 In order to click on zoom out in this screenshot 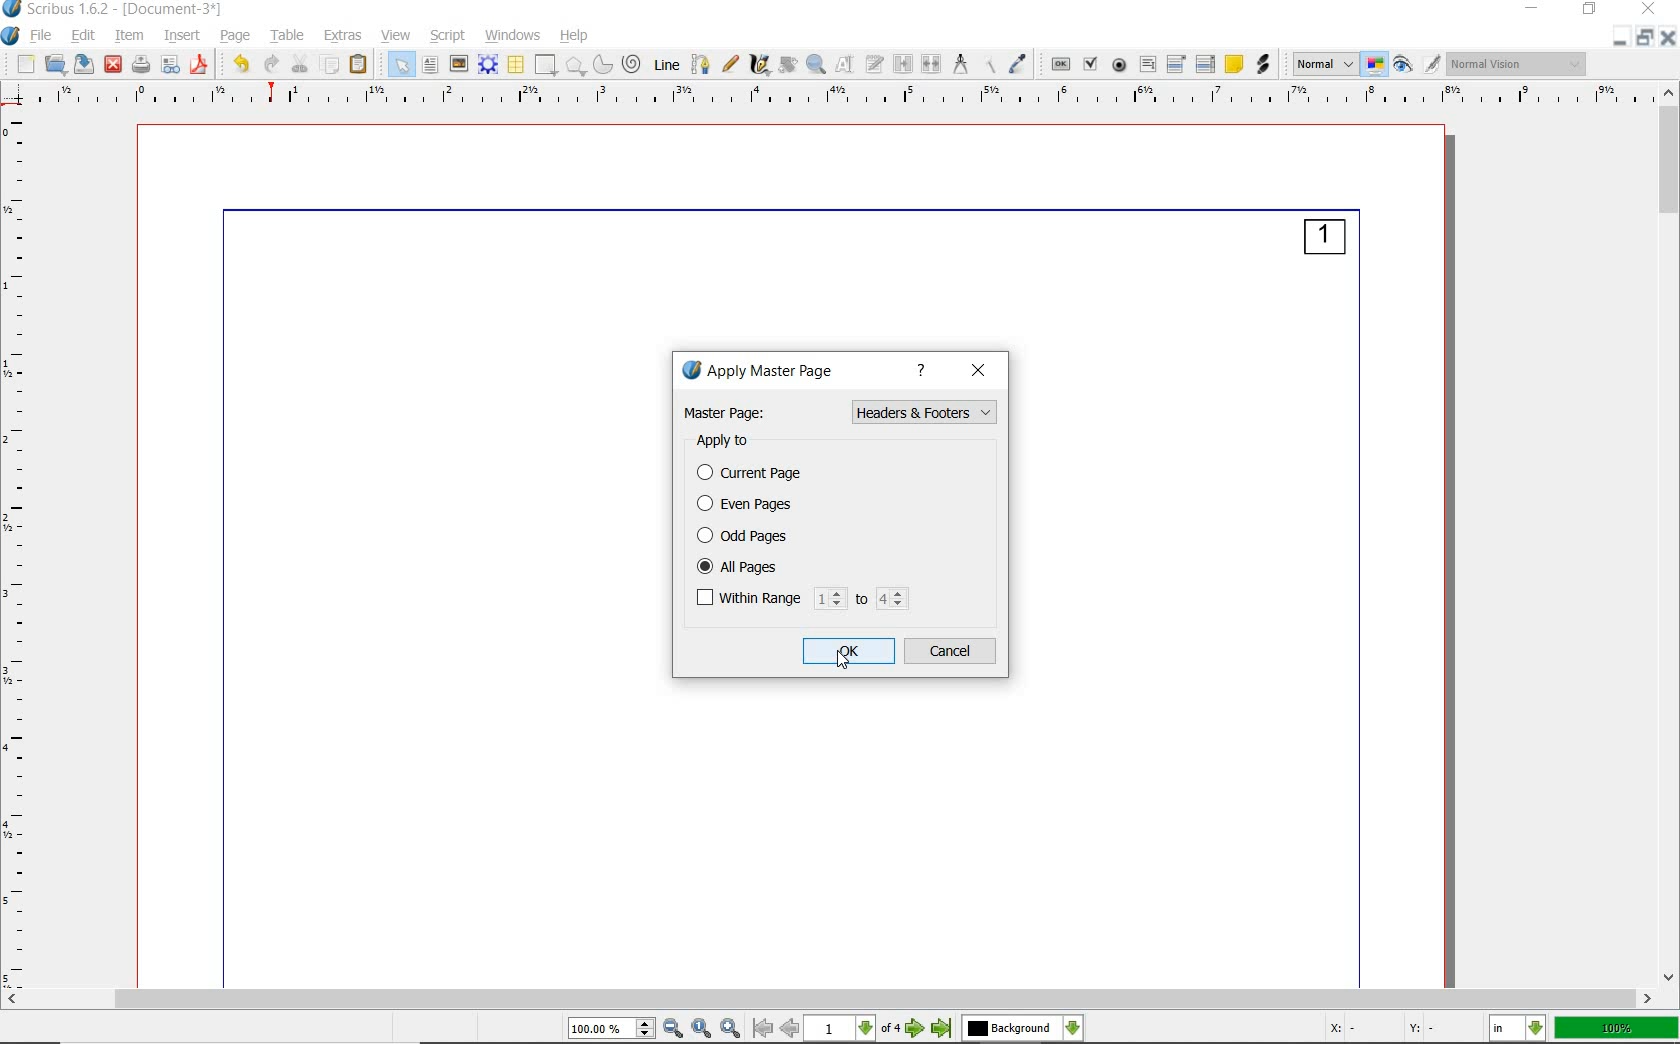, I will do `click(674, 1029)`.